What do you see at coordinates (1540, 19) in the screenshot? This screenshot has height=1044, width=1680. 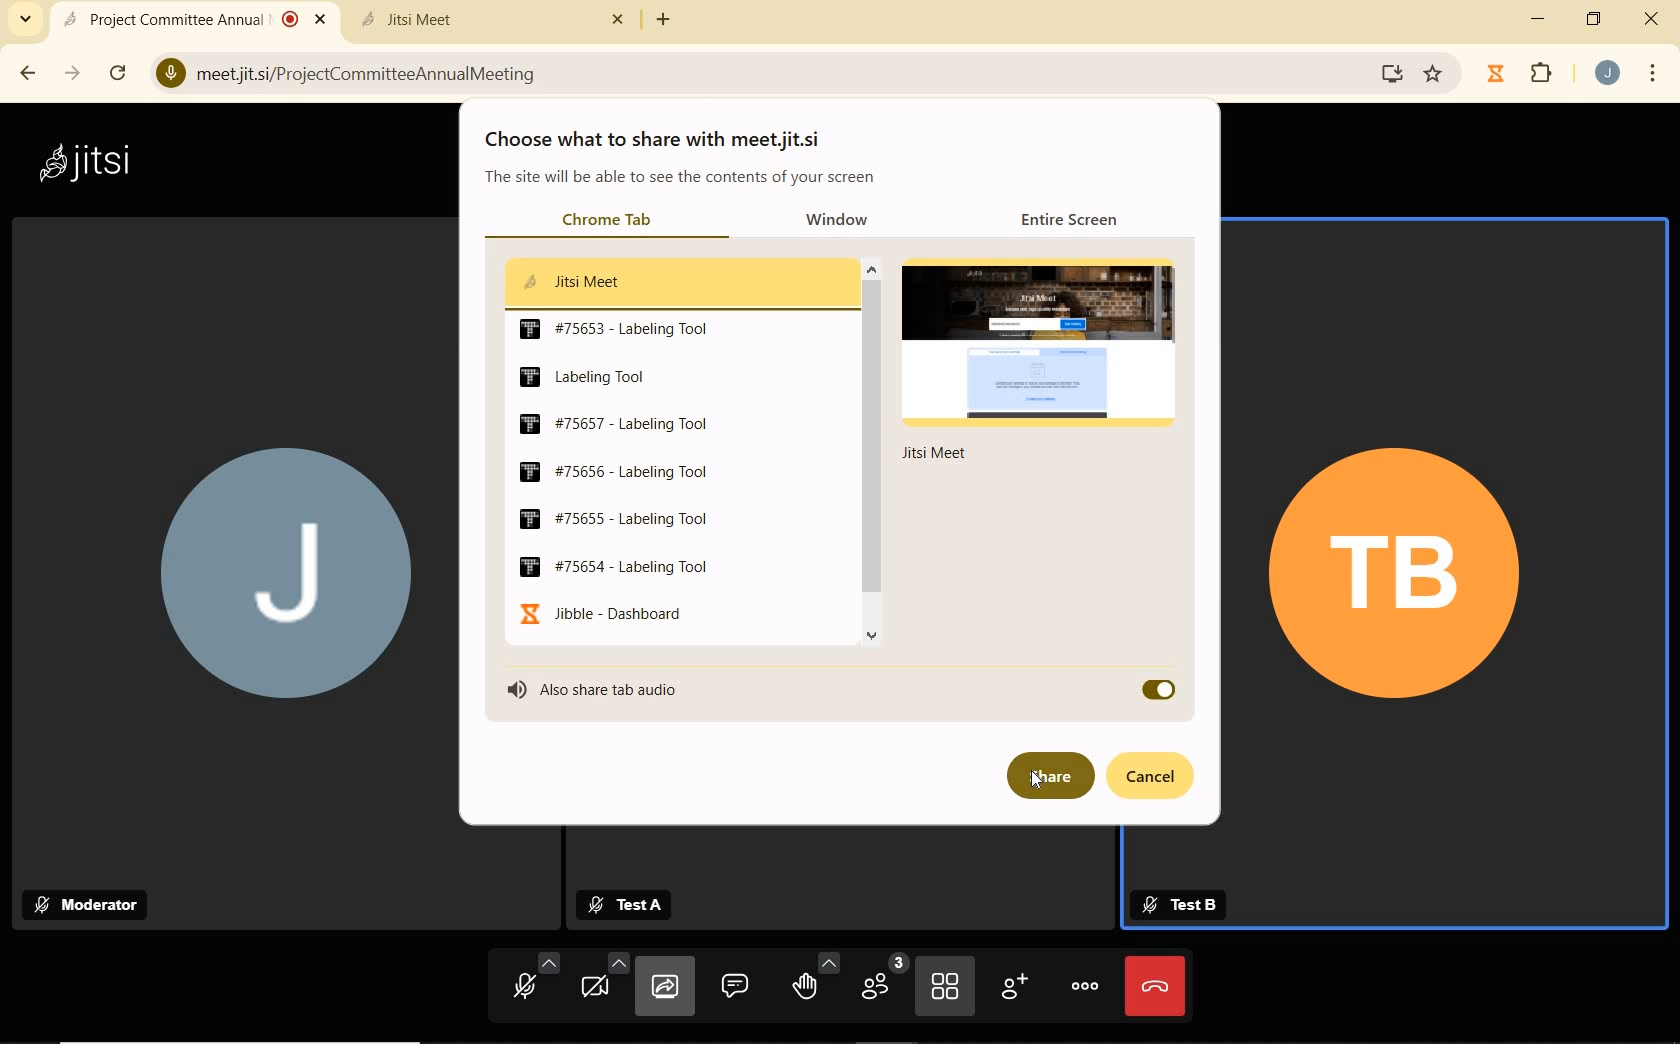 I see `MINIMIZE` at bounding box center [1540, 19].